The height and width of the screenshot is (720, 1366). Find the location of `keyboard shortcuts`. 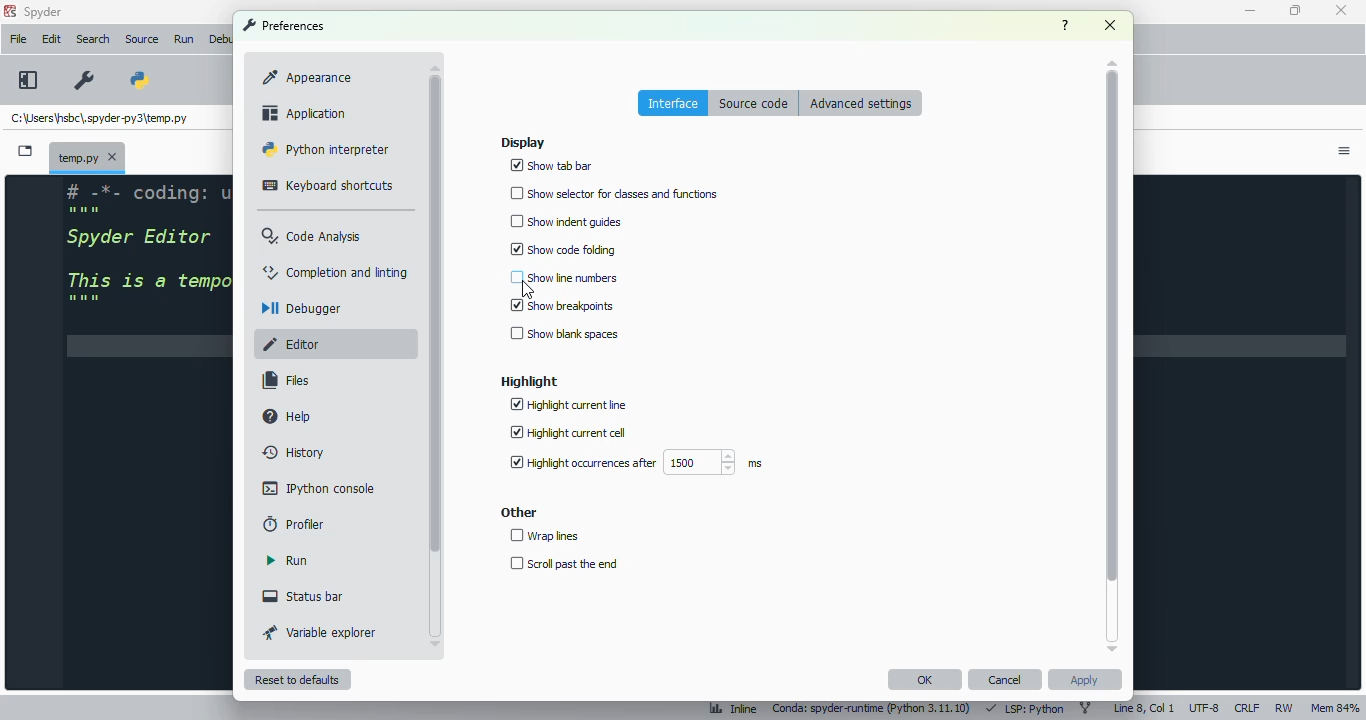

keyboard shortcuts is located at coordinates (329, 187).